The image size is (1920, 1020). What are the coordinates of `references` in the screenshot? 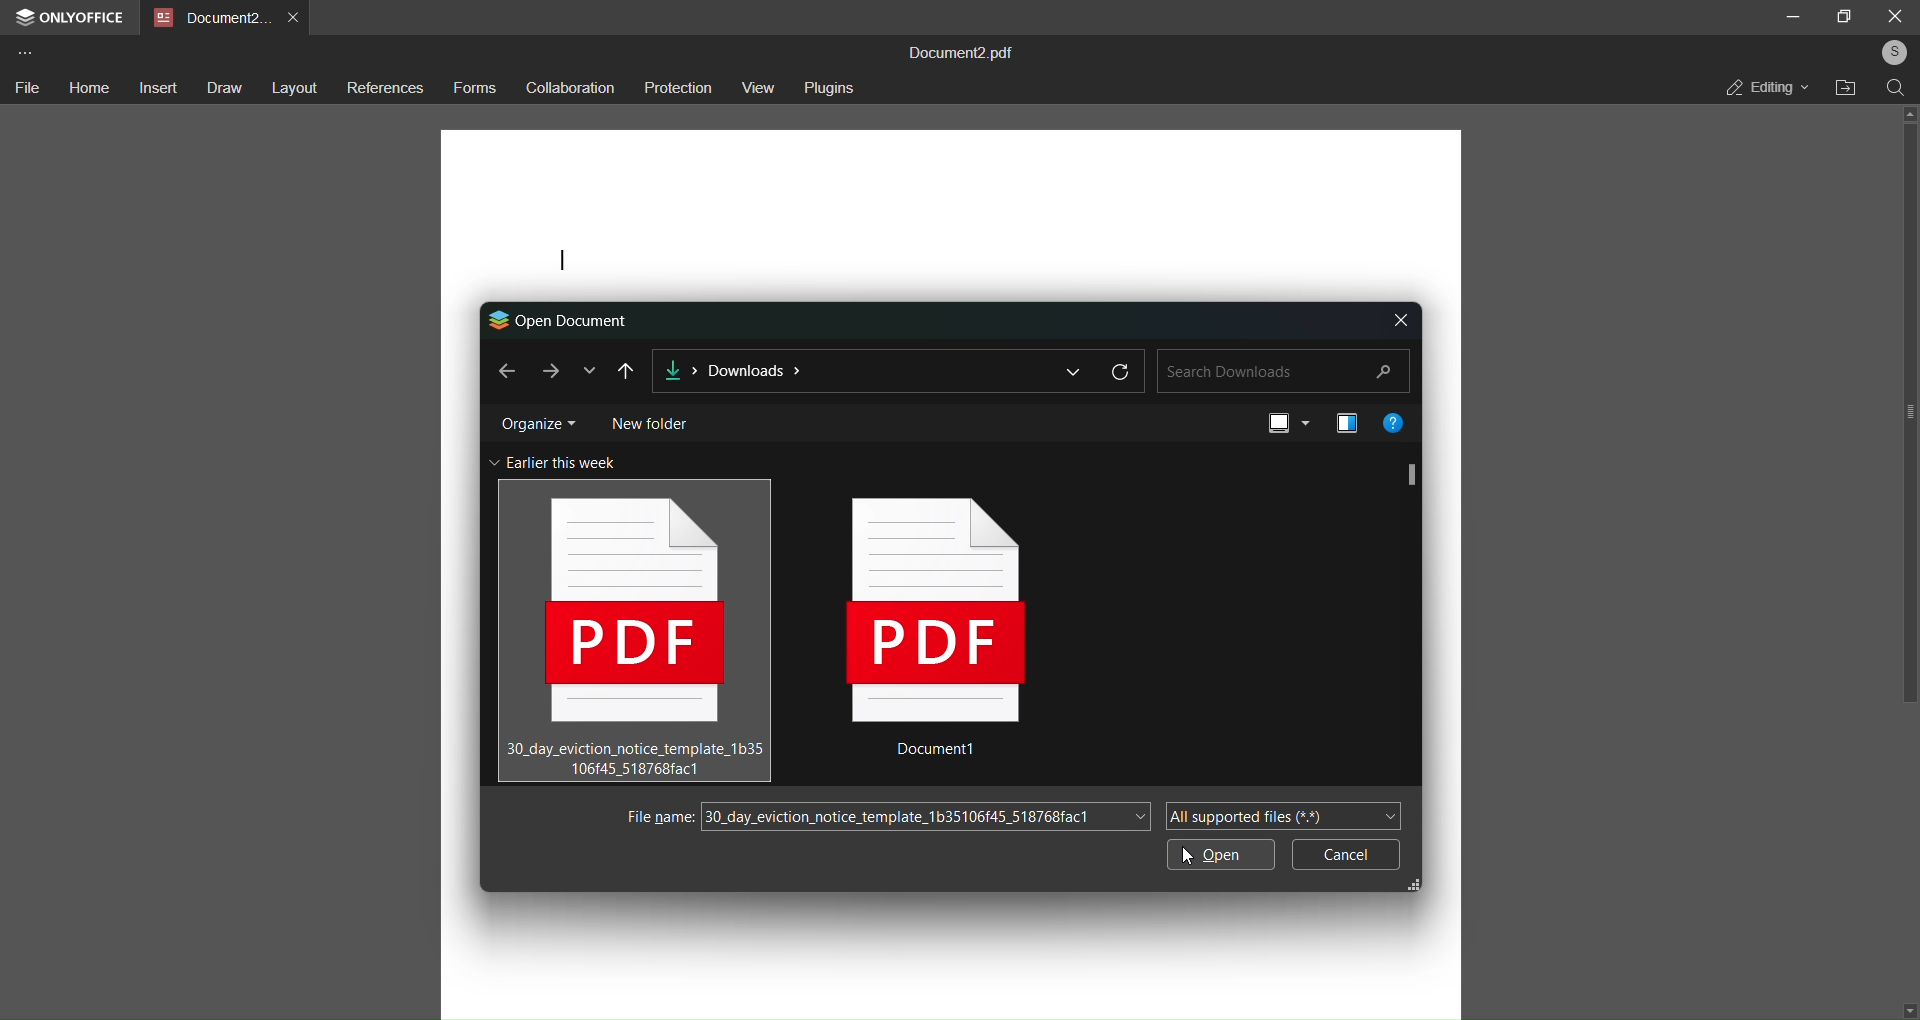 It's located at (385, 90).